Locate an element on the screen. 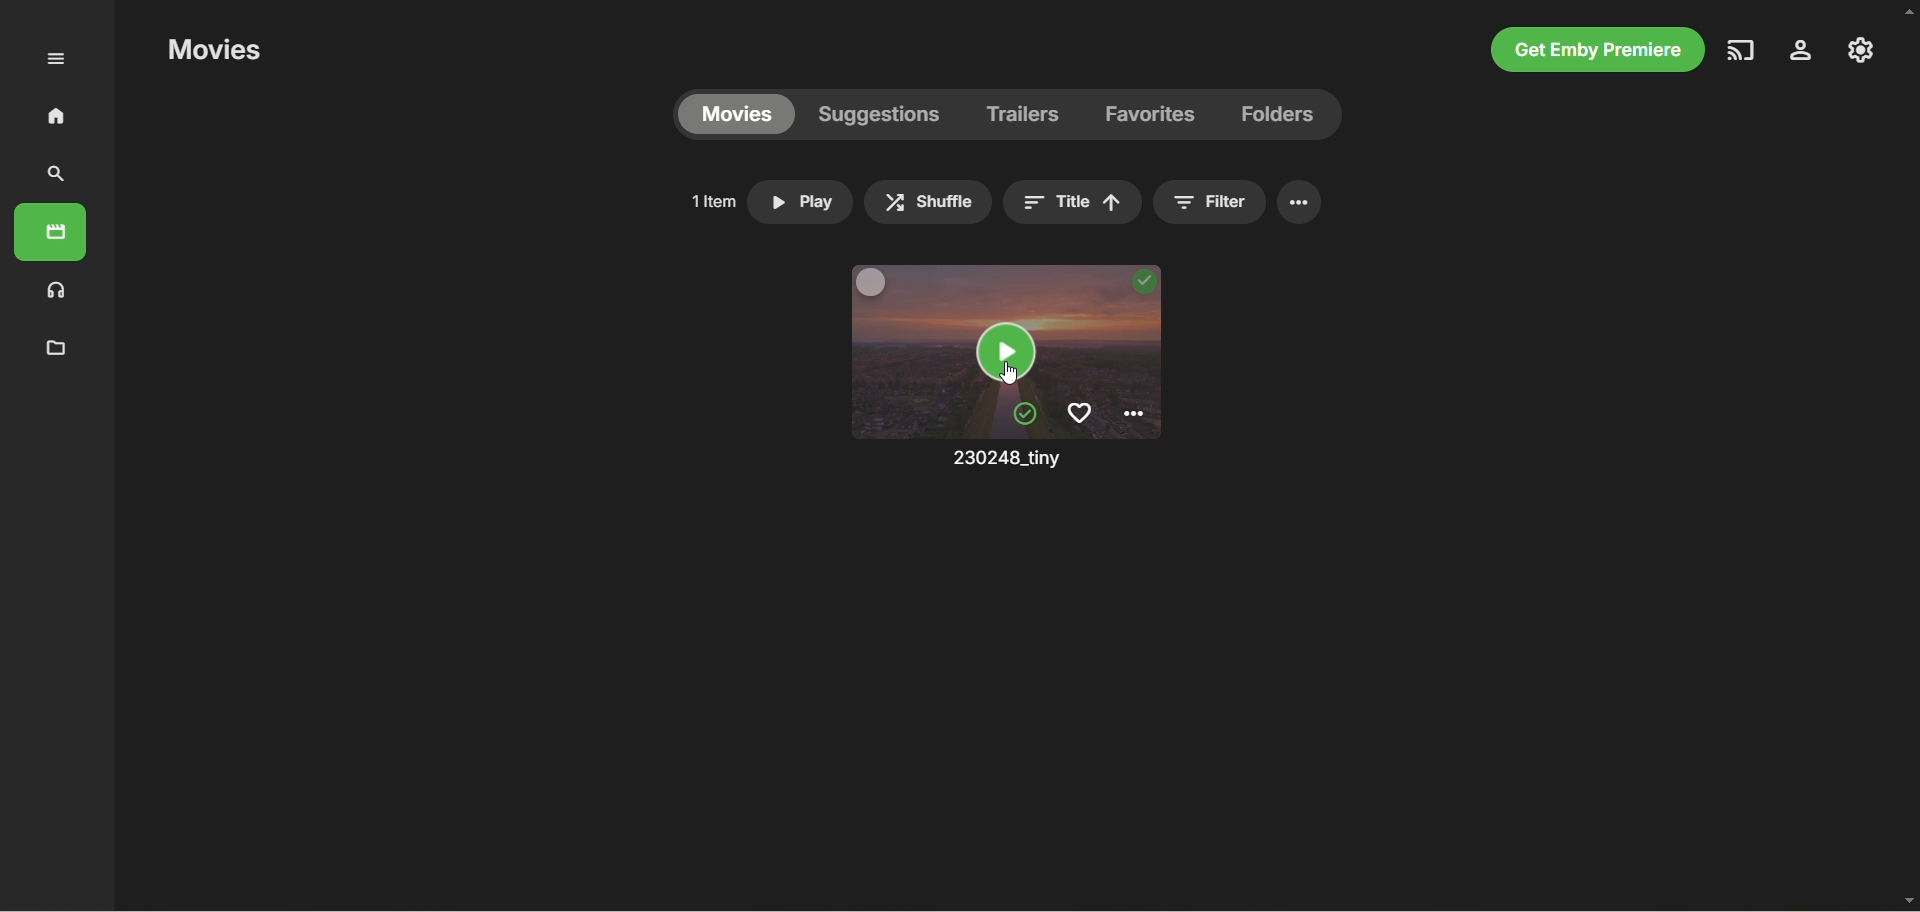 Image resolution: width=1920 pixels, height=912 pixels. music is located at coordinates (57, 290).